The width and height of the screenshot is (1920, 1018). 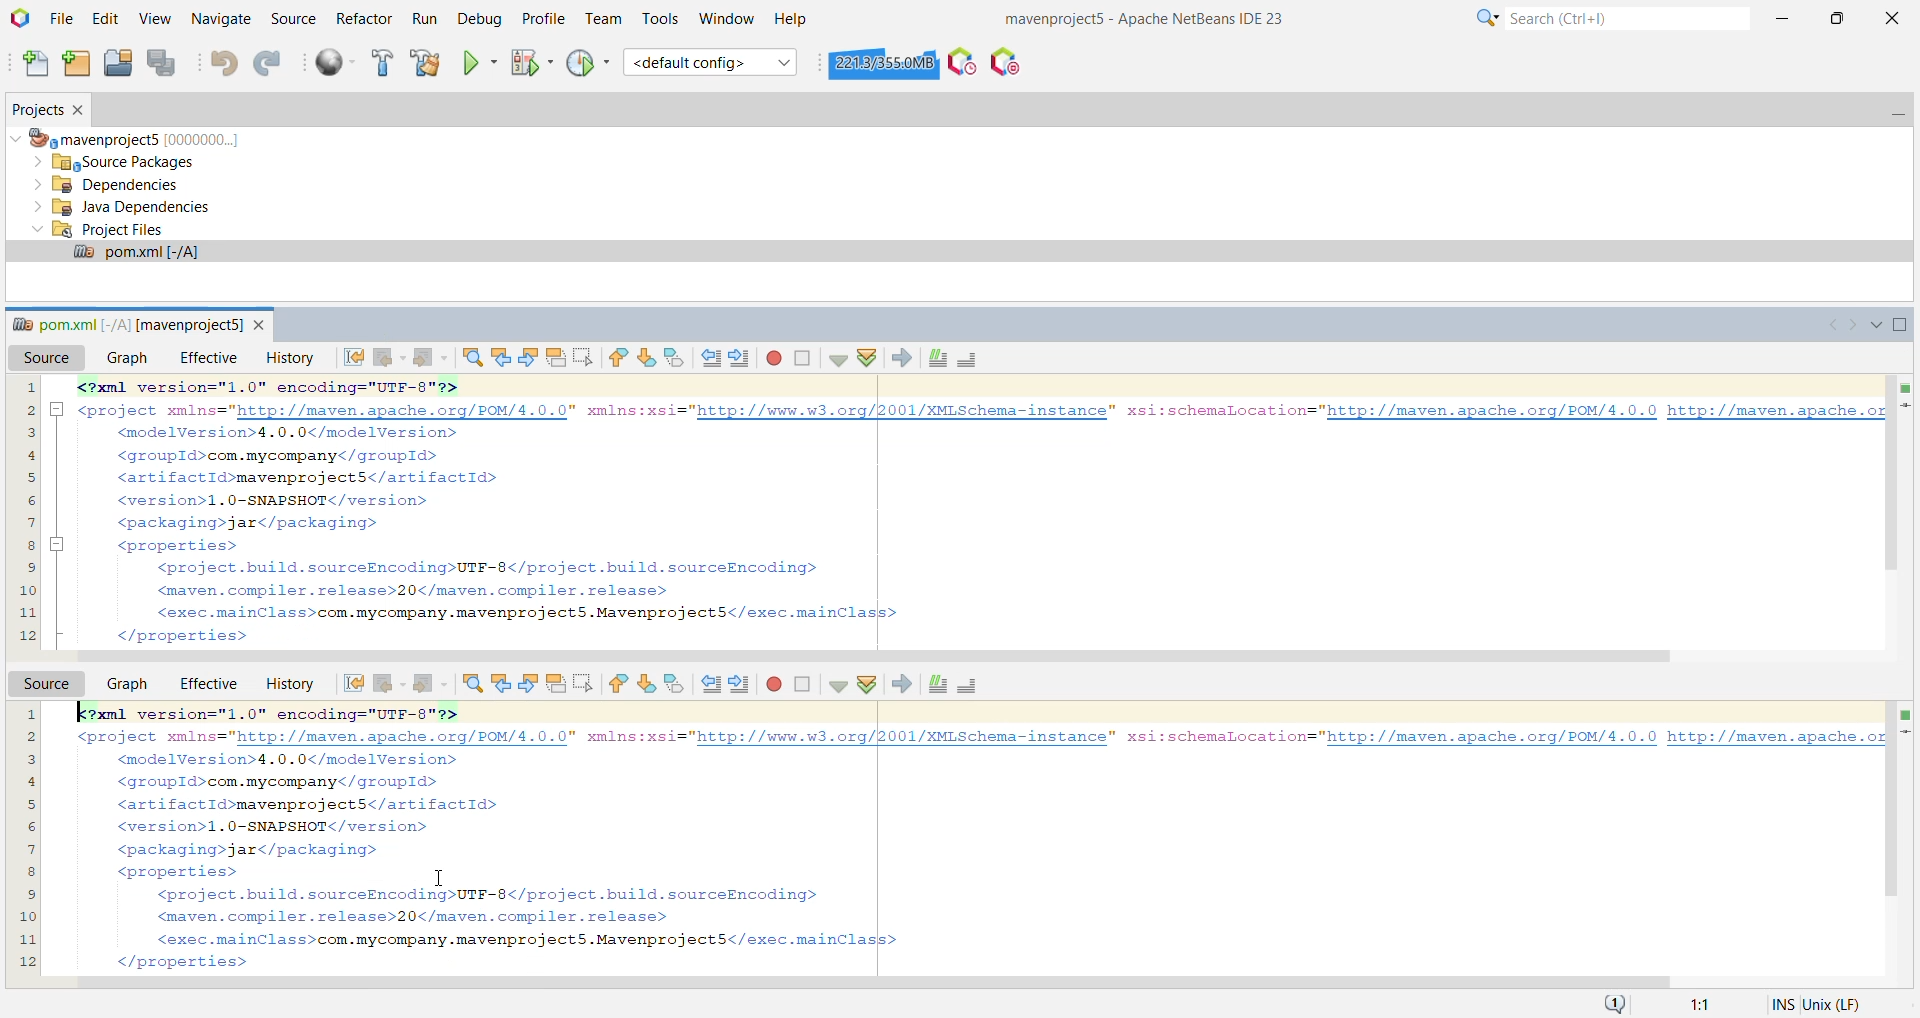 I want to click on Run, so click(x=423, y=20).